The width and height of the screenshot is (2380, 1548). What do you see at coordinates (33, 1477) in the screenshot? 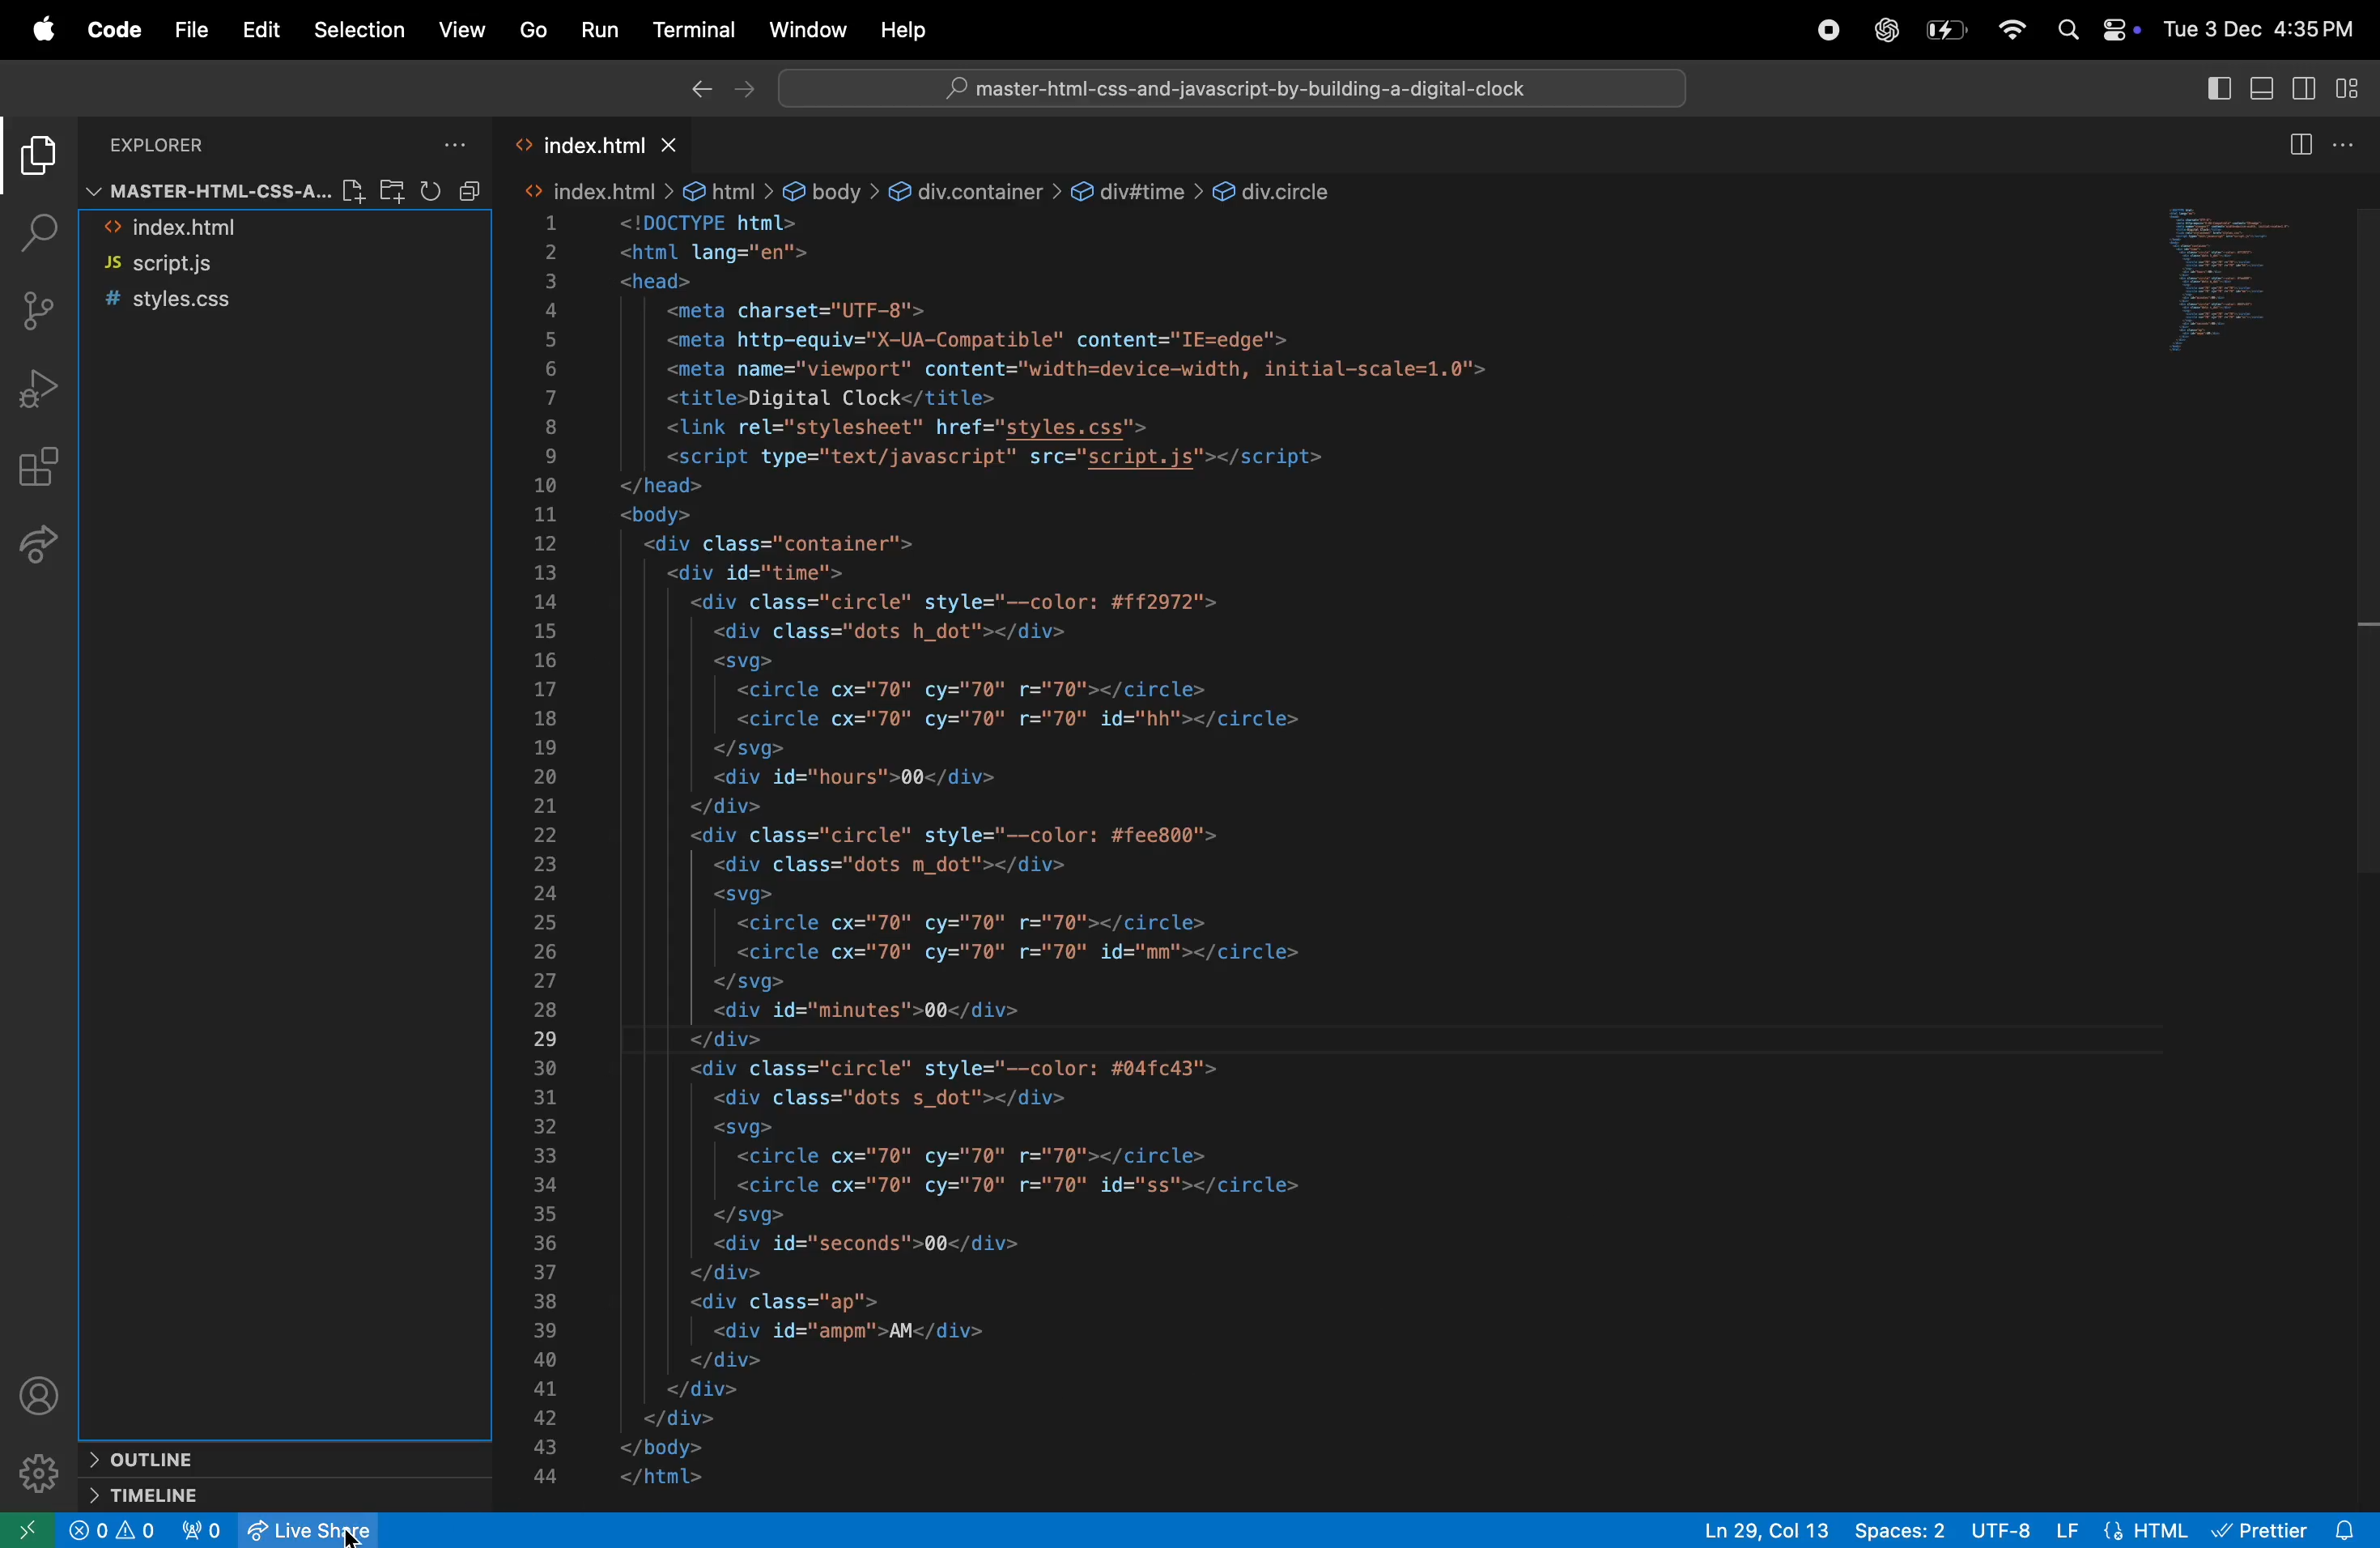
I see `setting` at bounding box center [33, 1477].